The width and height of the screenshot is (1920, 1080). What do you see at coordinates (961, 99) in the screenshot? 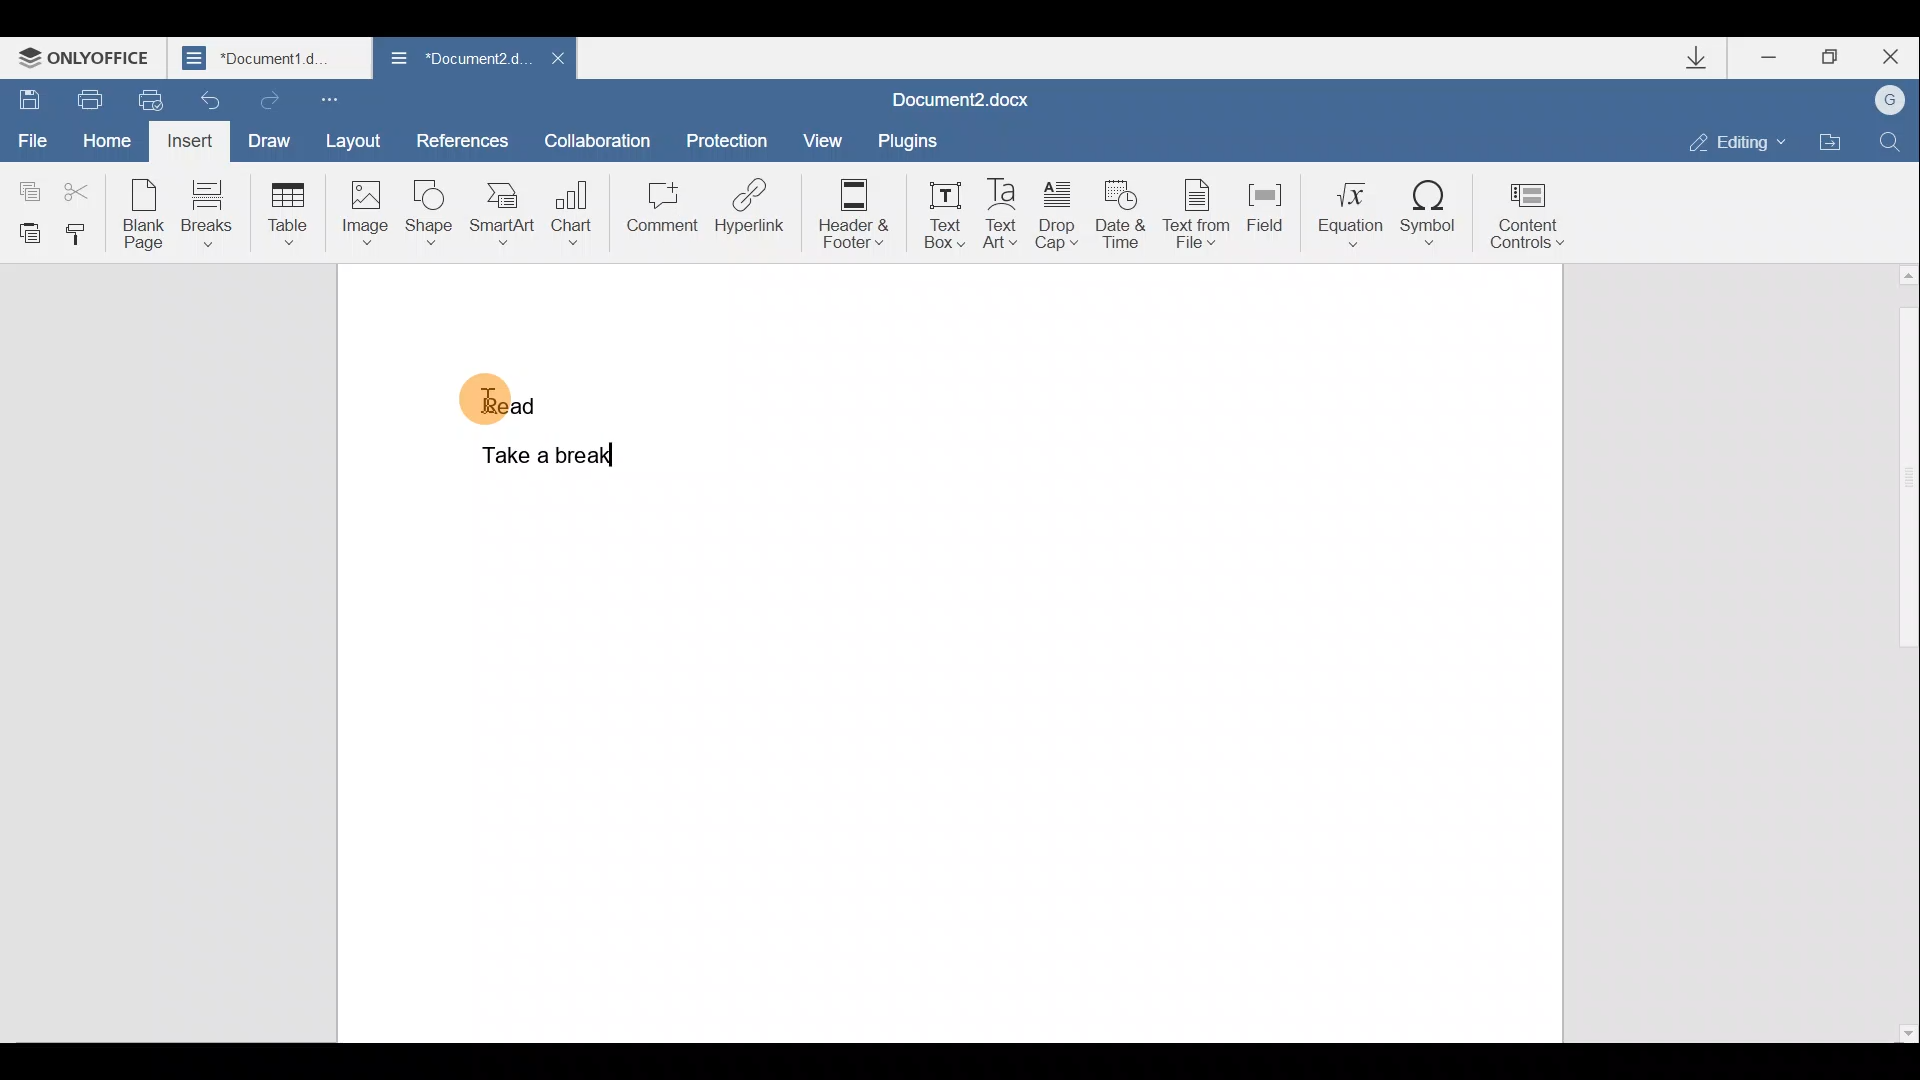
I see `Document2.docx` at bounding box center [961, 99].